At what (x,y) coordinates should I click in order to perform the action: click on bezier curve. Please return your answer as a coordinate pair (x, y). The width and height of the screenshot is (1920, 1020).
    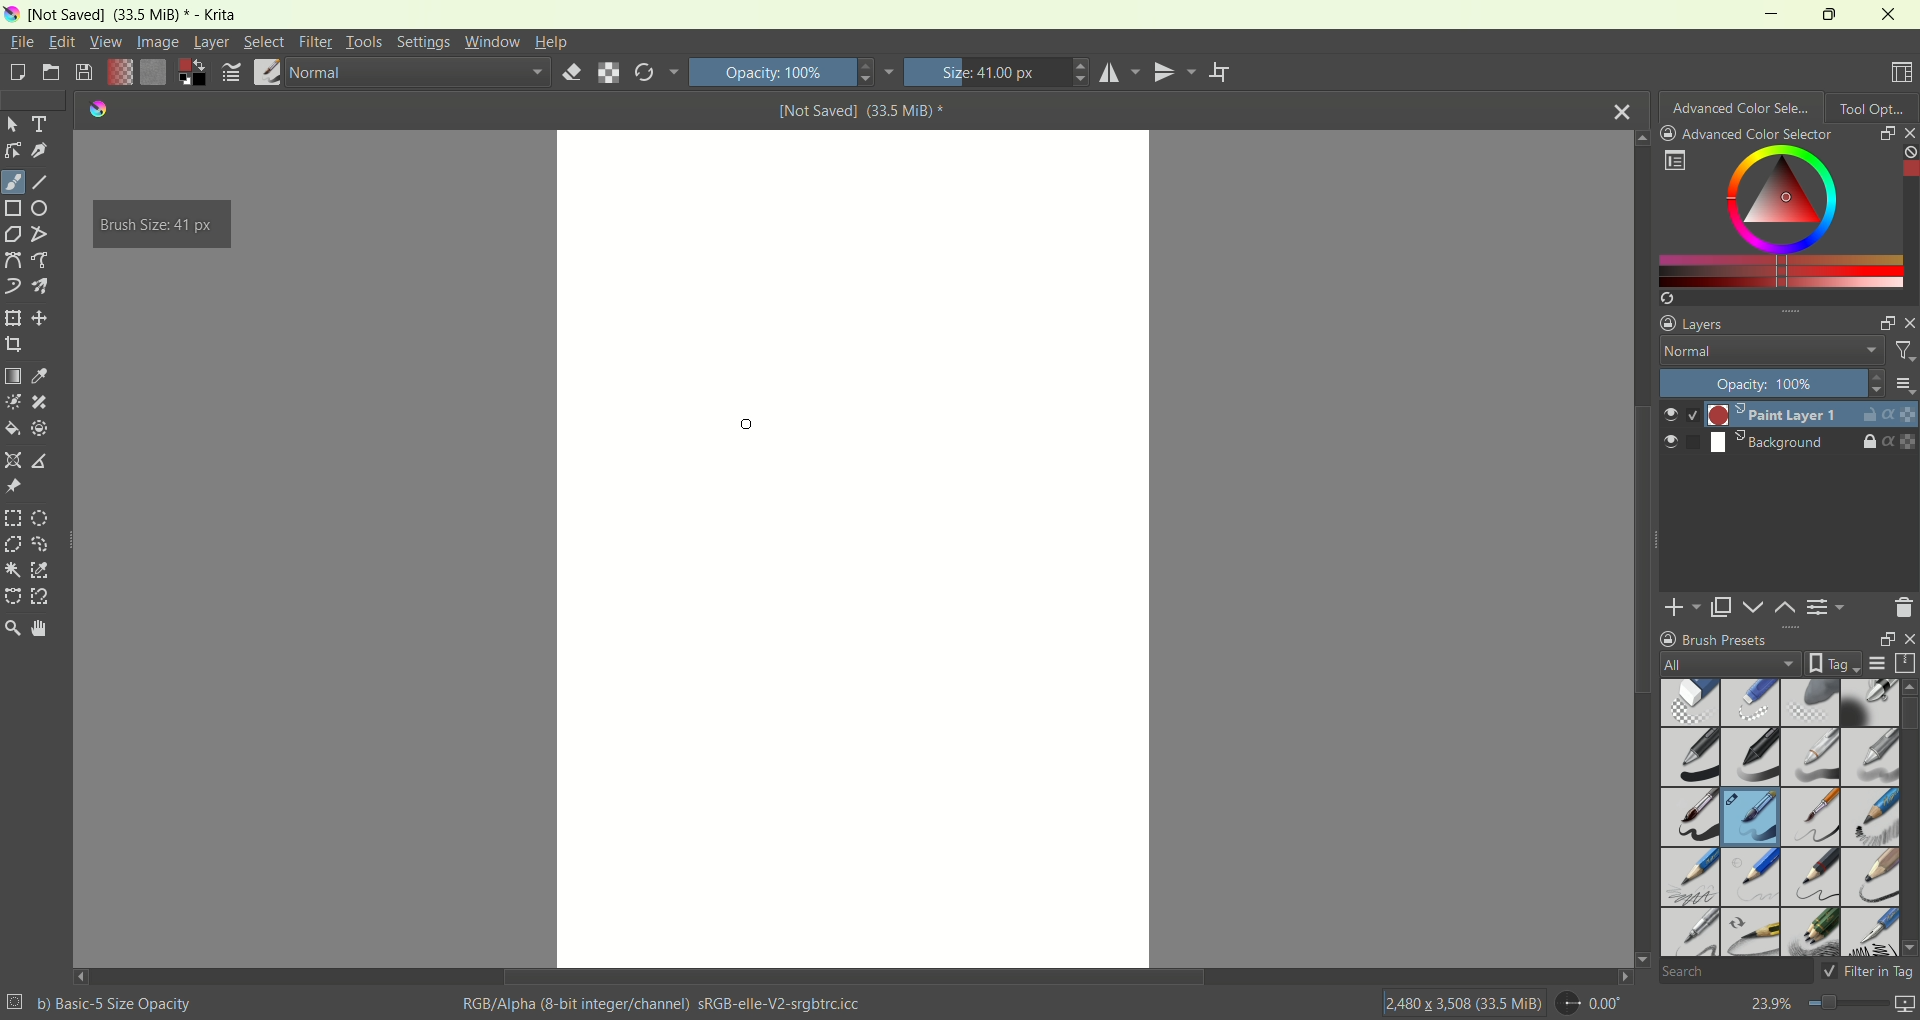
    Looking at the image, I should click on (15, 261).